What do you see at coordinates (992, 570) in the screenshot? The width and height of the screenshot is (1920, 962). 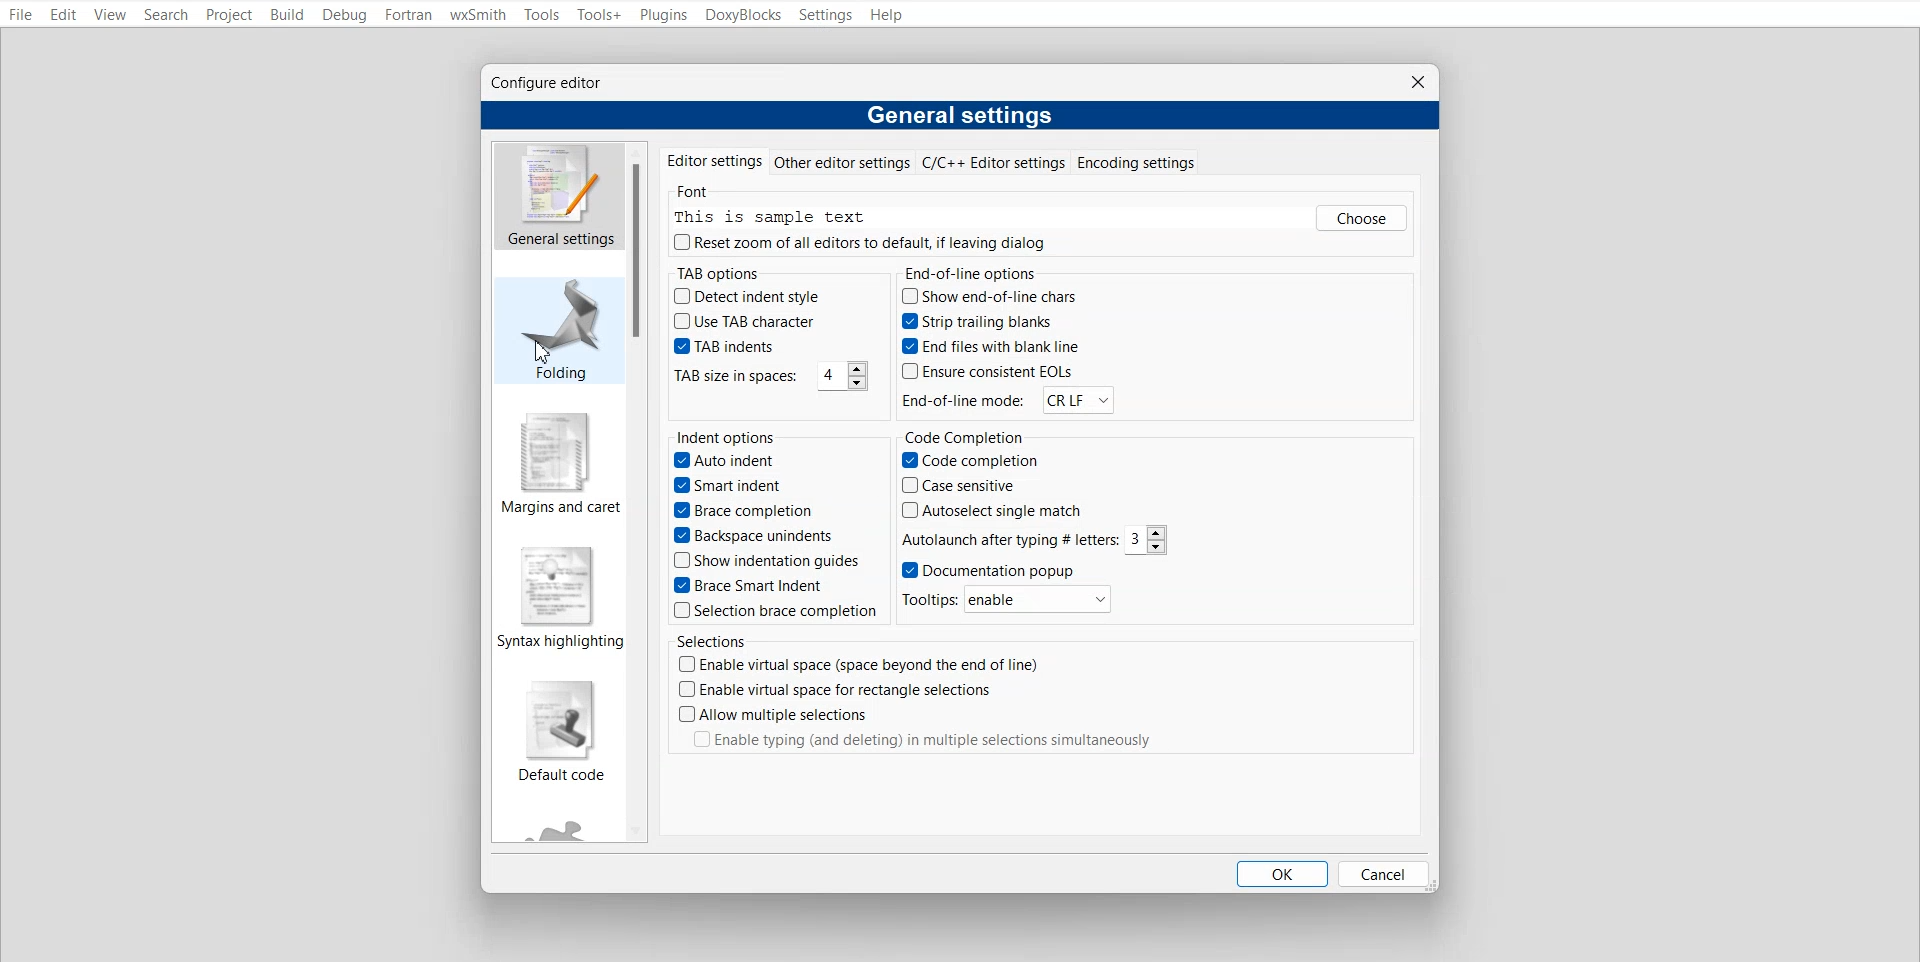 I see `Documentation popup` at bounding box center [992, 570].